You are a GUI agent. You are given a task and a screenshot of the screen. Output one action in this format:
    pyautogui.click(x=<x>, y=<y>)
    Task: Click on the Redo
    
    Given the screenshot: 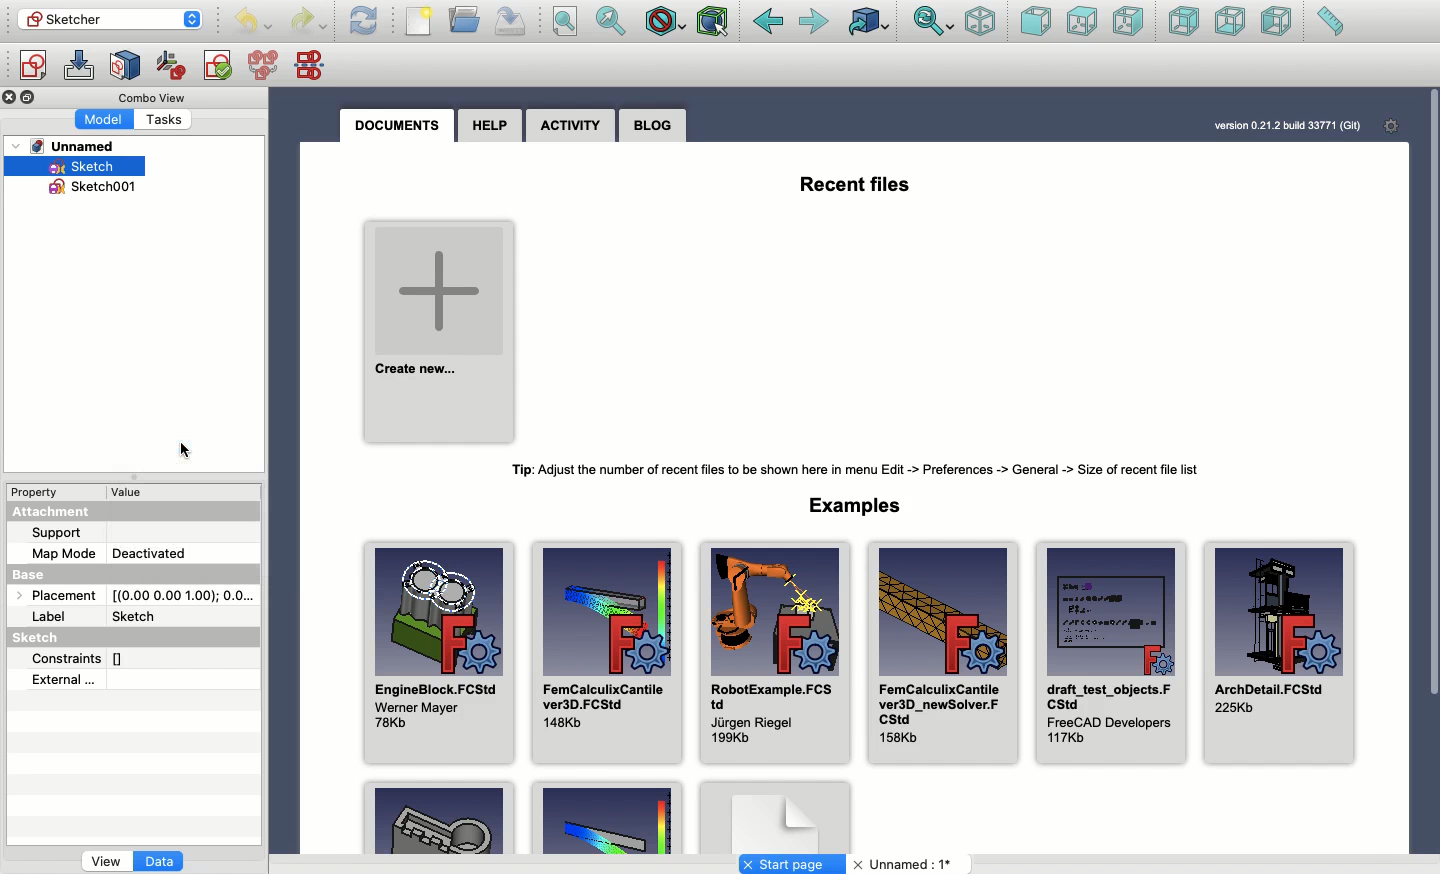 What is the action you would take?
    pyautogui.click(x=308, y=23)
    